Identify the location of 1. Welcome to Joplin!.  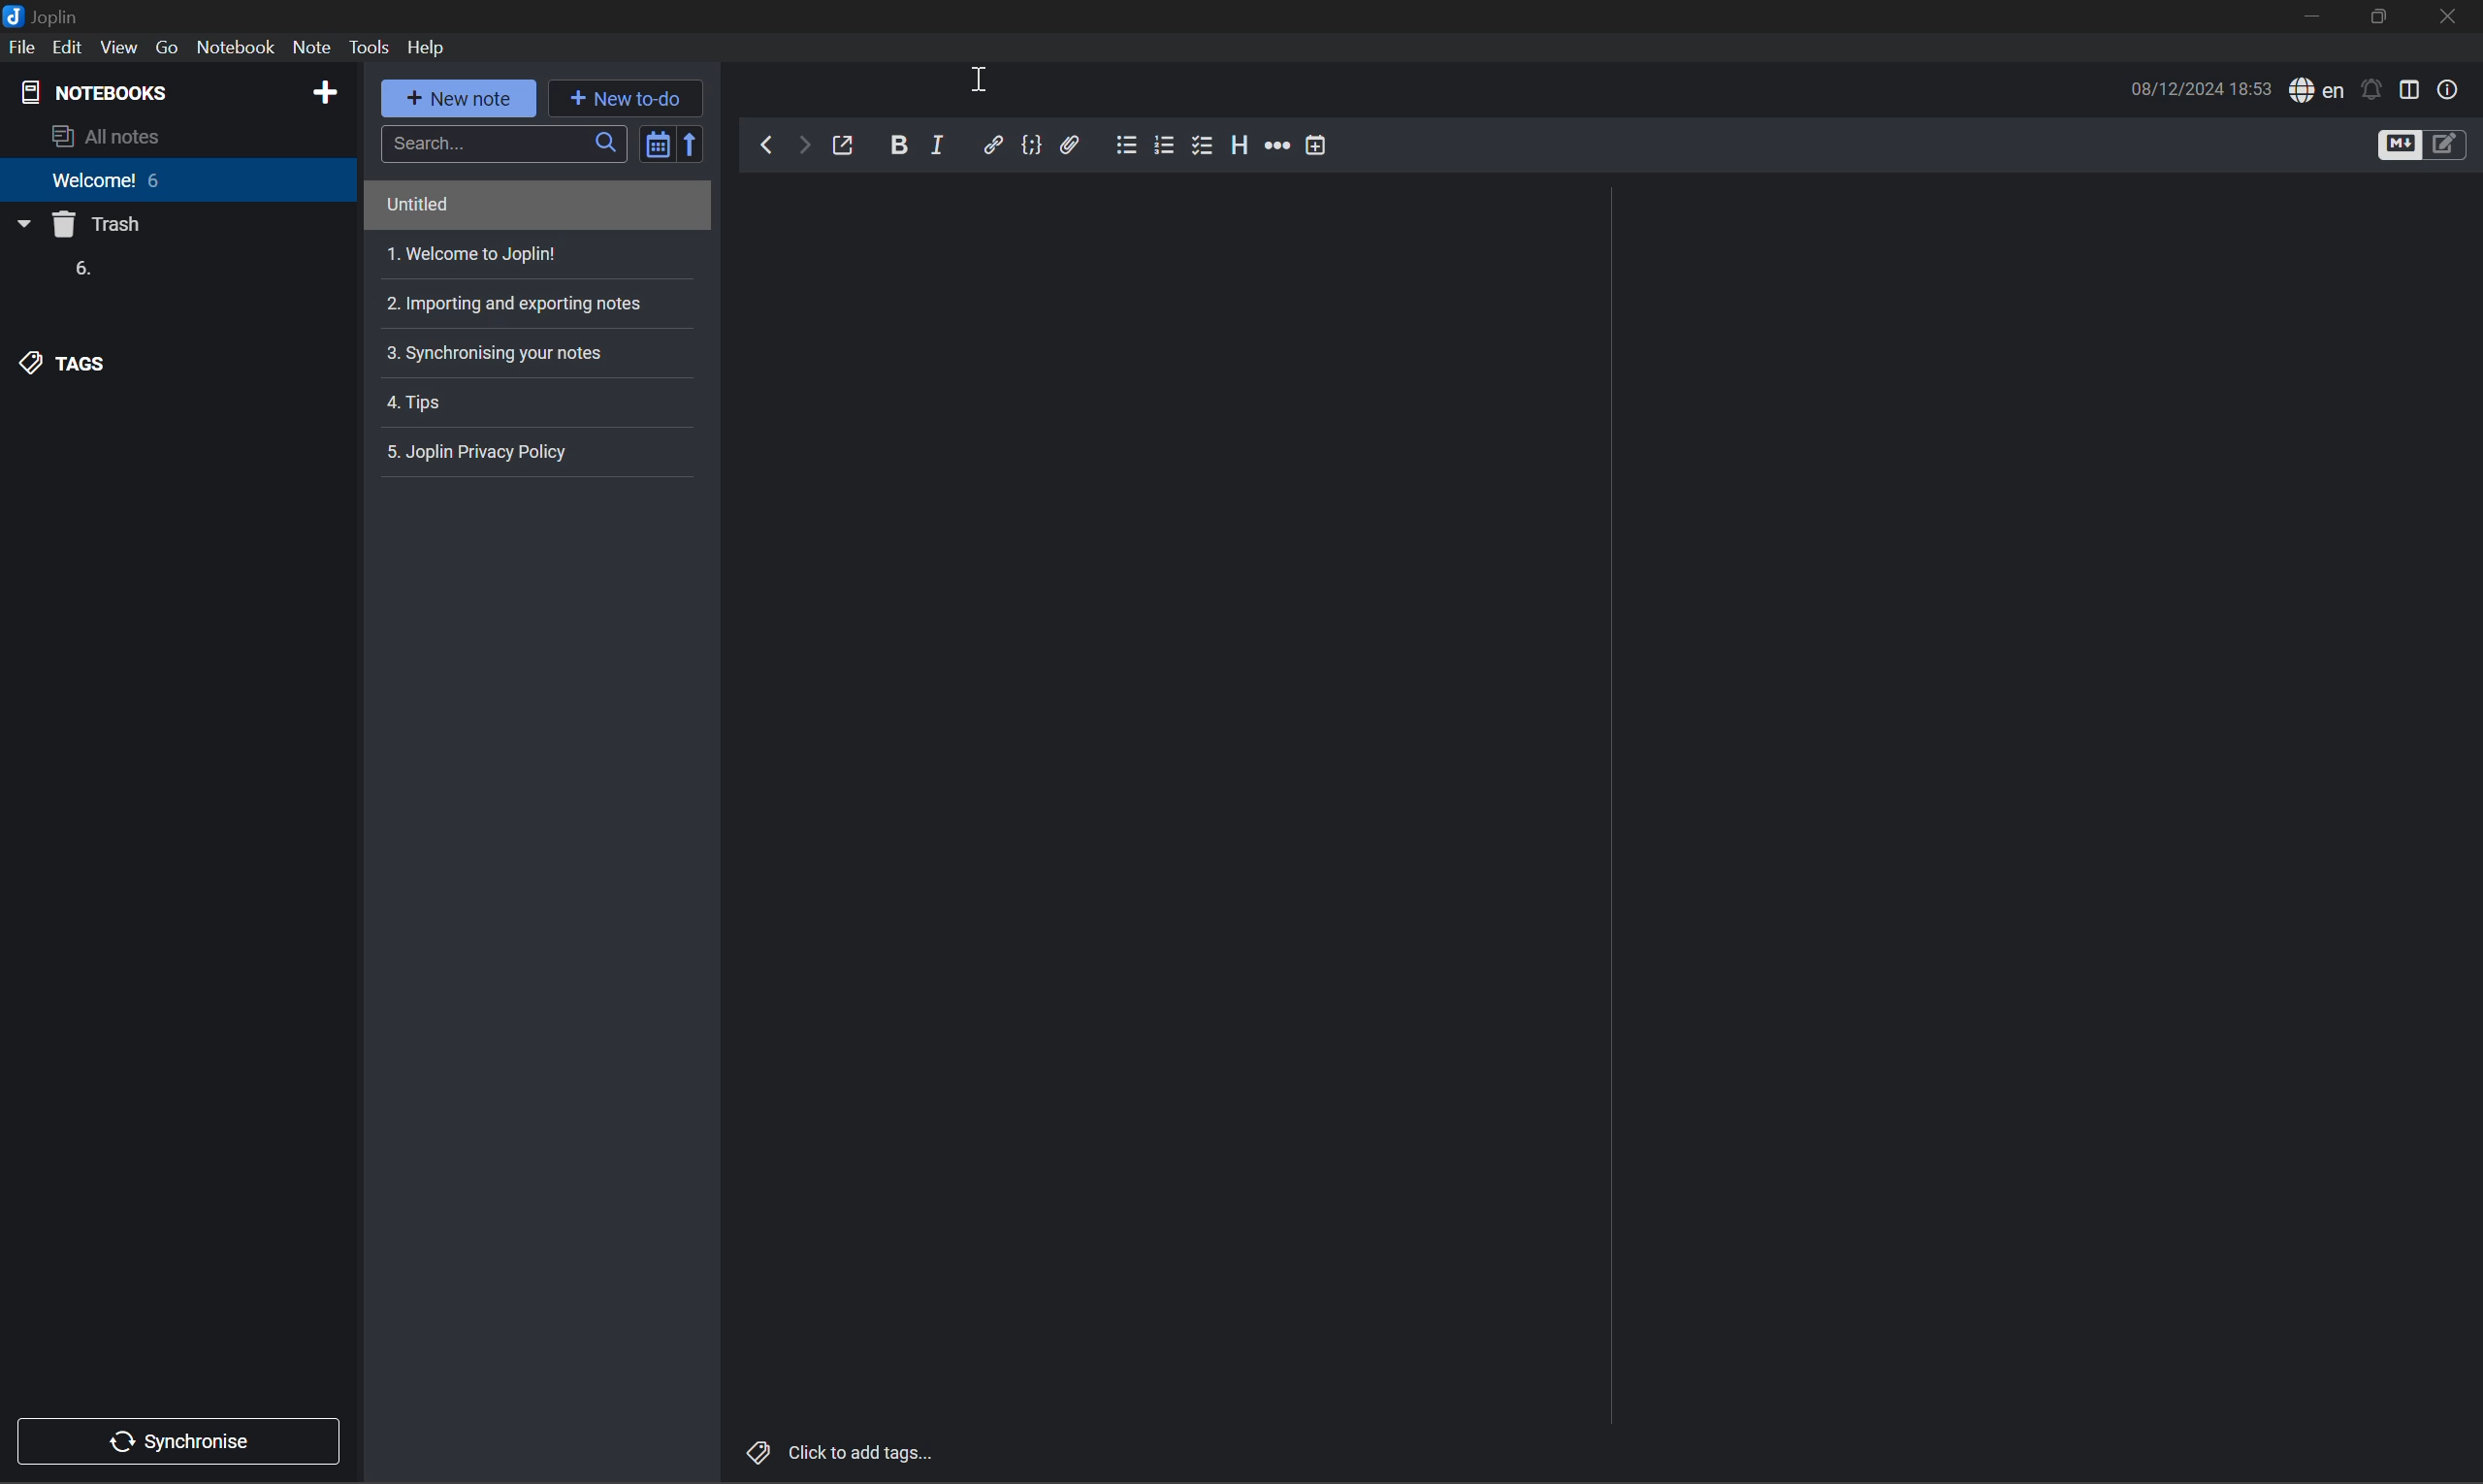
(472, 254).